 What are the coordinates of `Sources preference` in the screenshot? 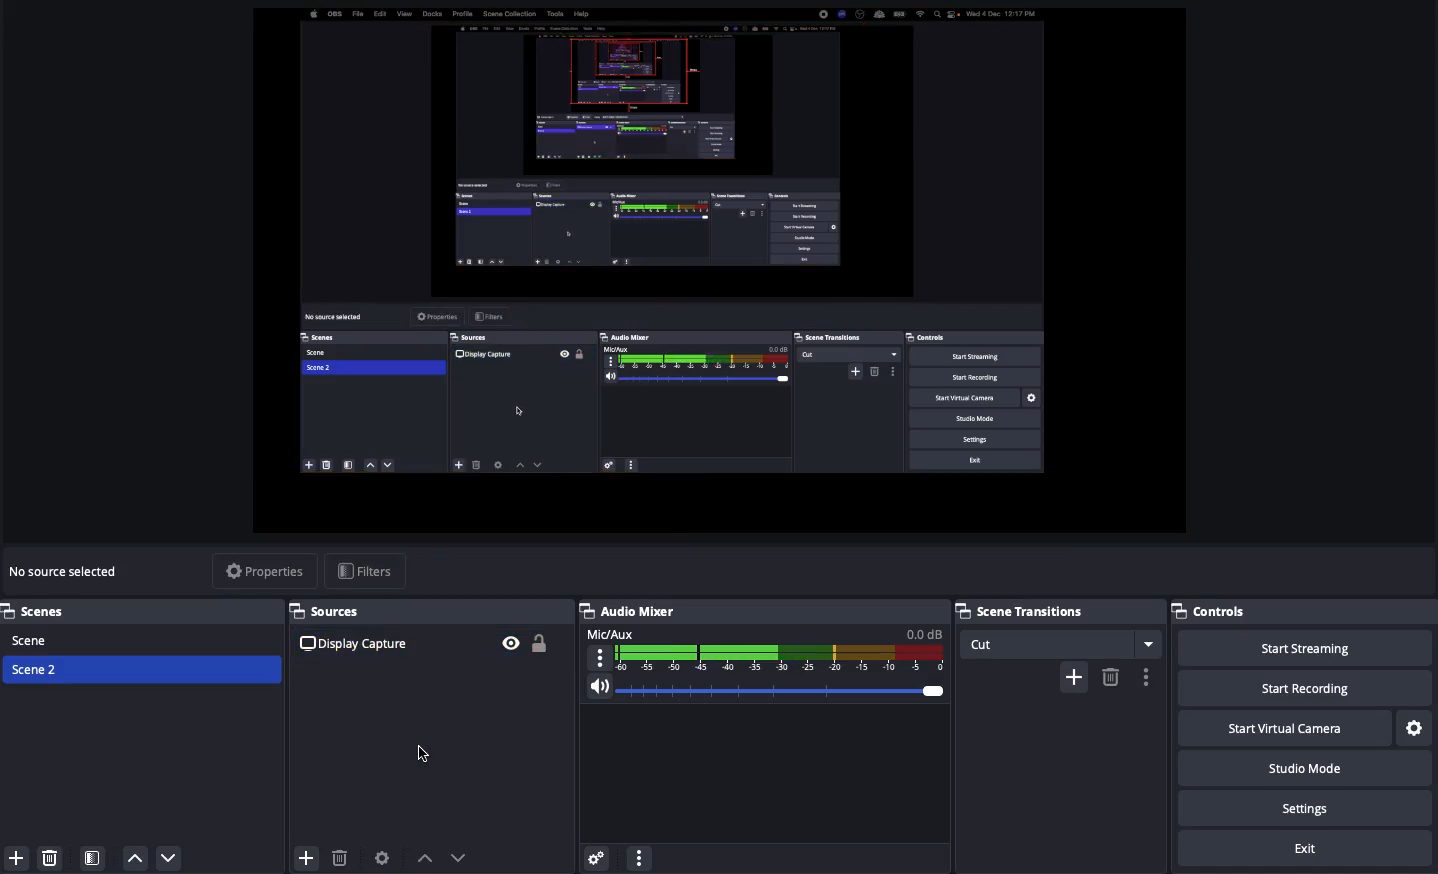 It's located at (383, 858).